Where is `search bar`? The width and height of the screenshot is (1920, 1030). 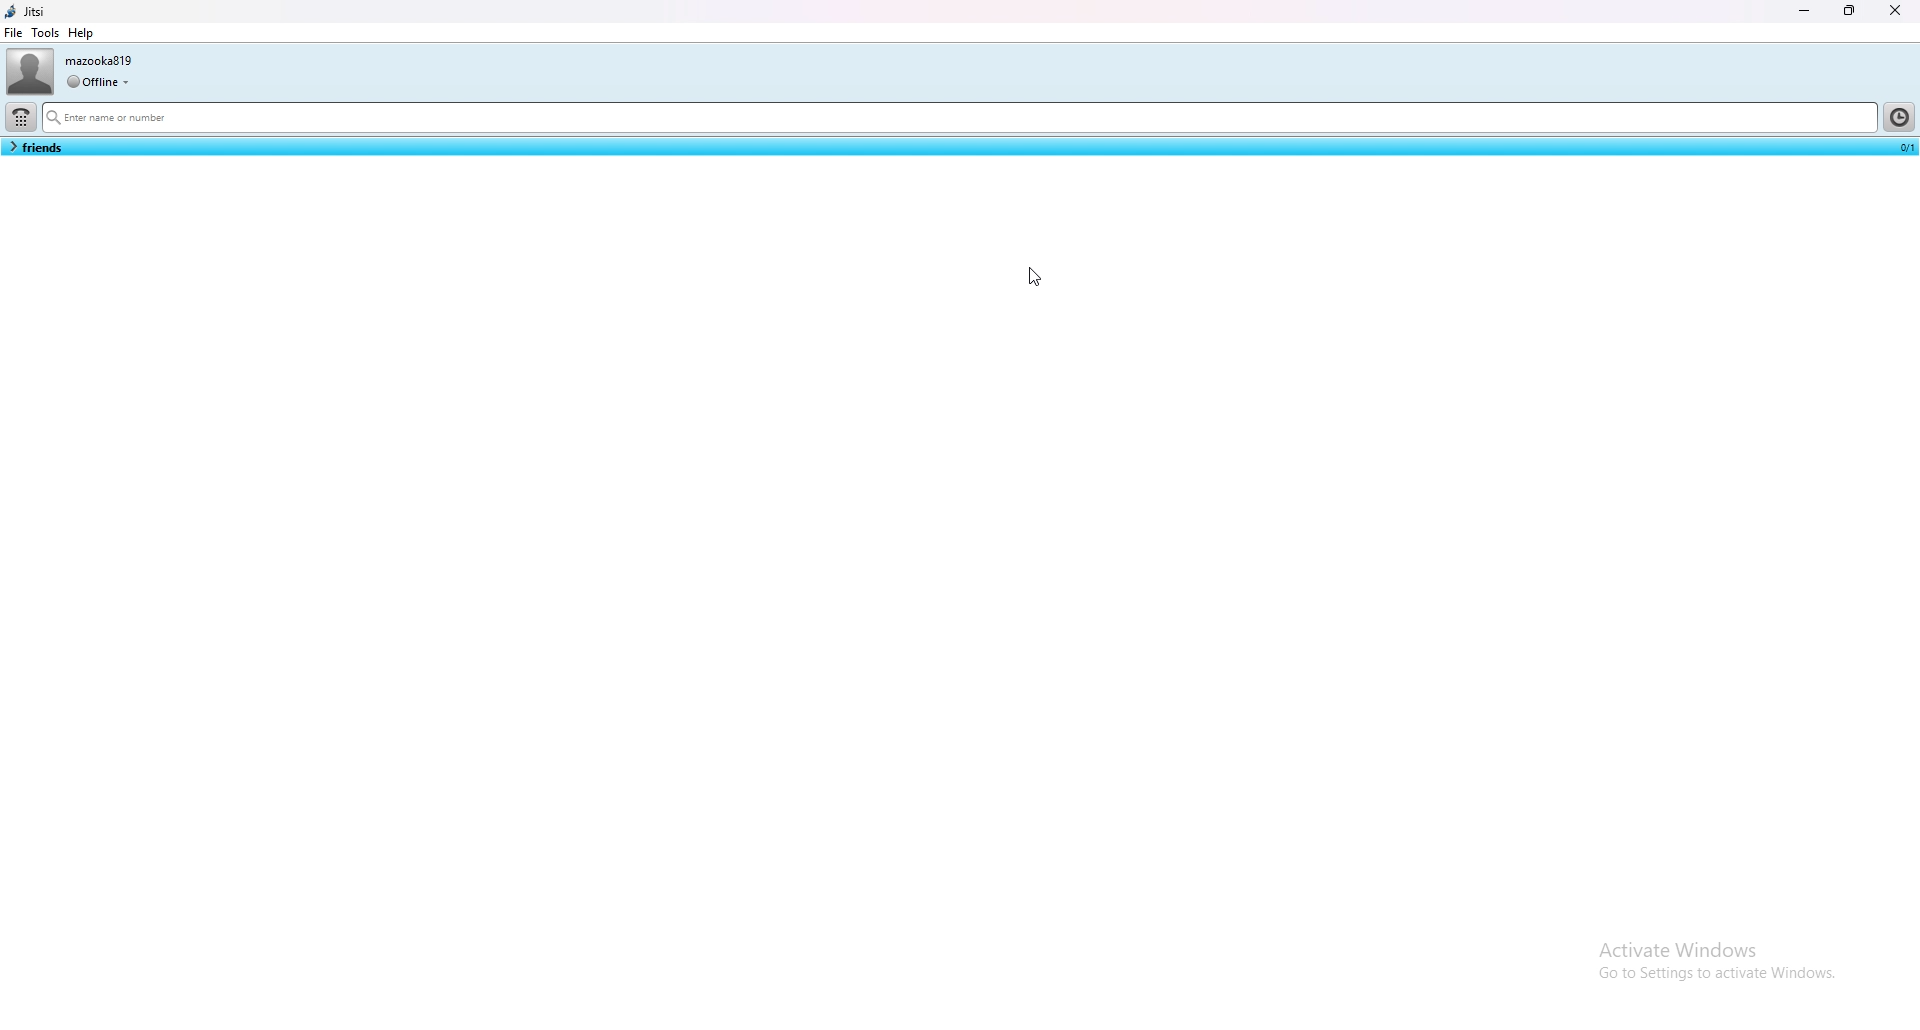
search bar is located at coordinates (958, 119).